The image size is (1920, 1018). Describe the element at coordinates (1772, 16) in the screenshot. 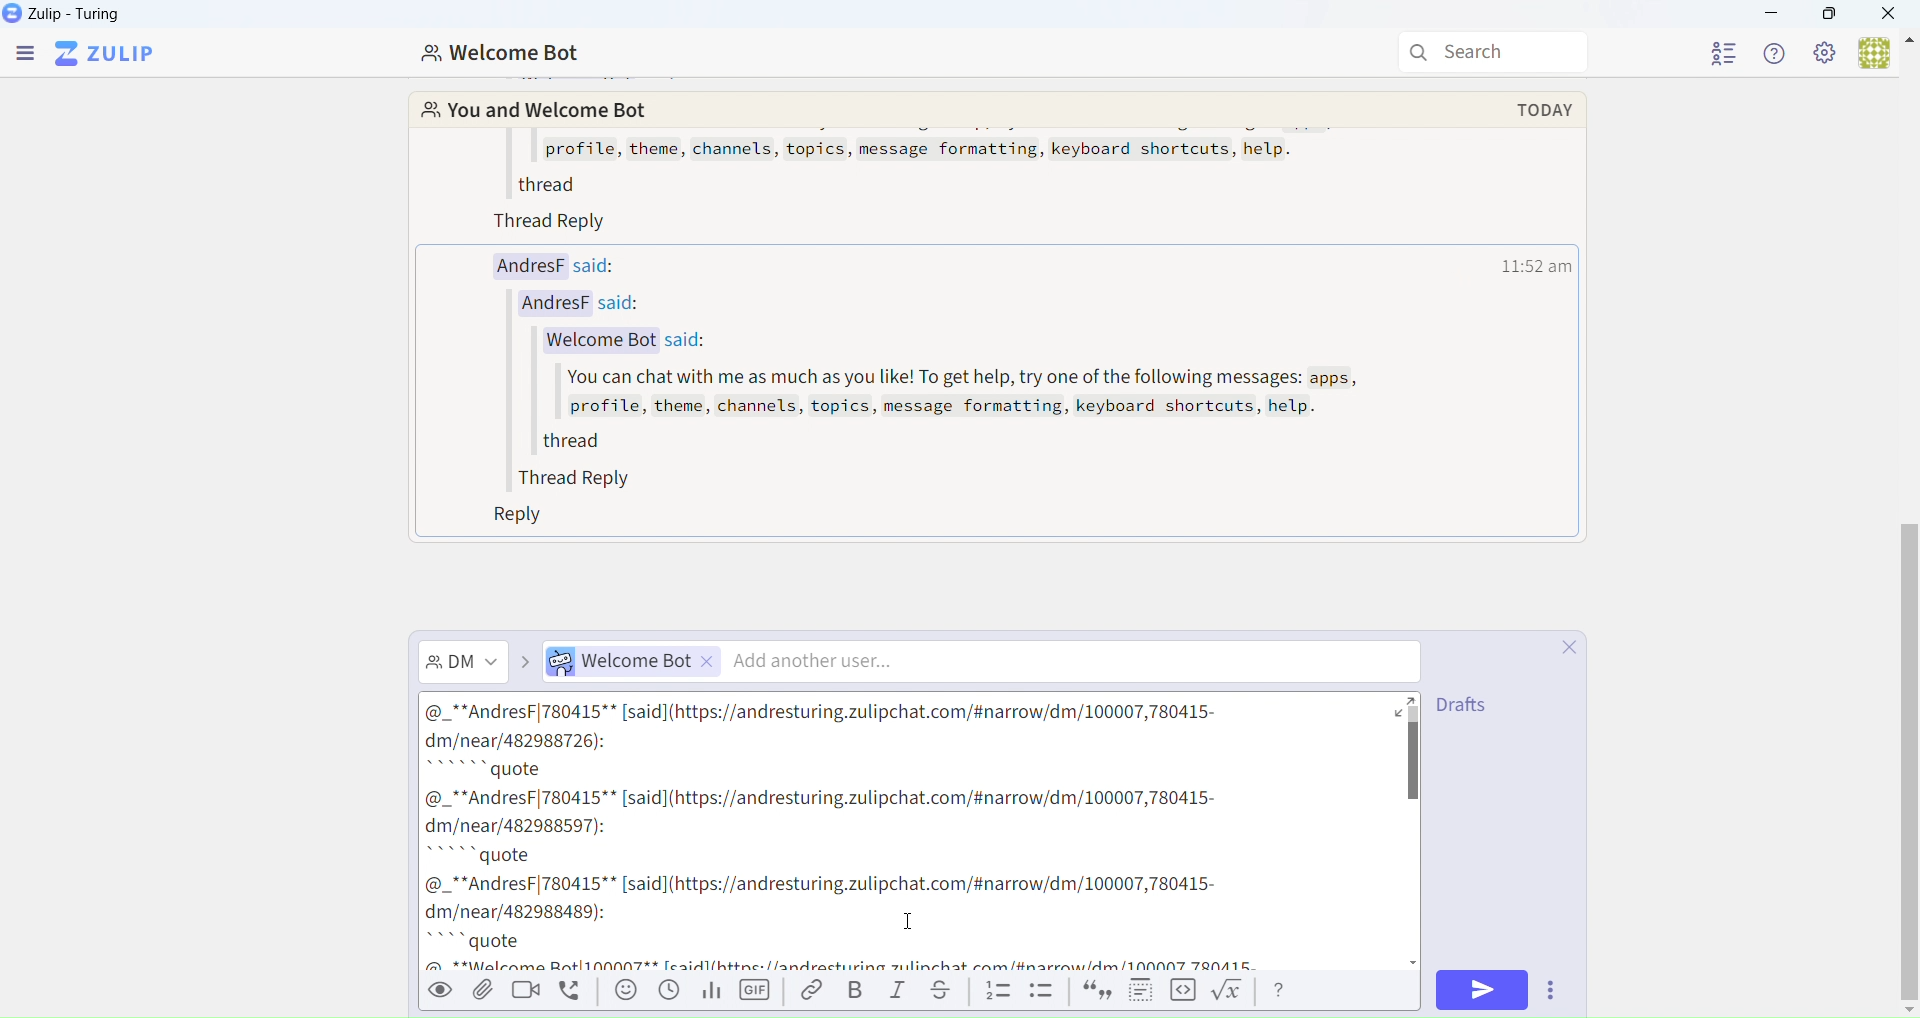

I see `` at that location.